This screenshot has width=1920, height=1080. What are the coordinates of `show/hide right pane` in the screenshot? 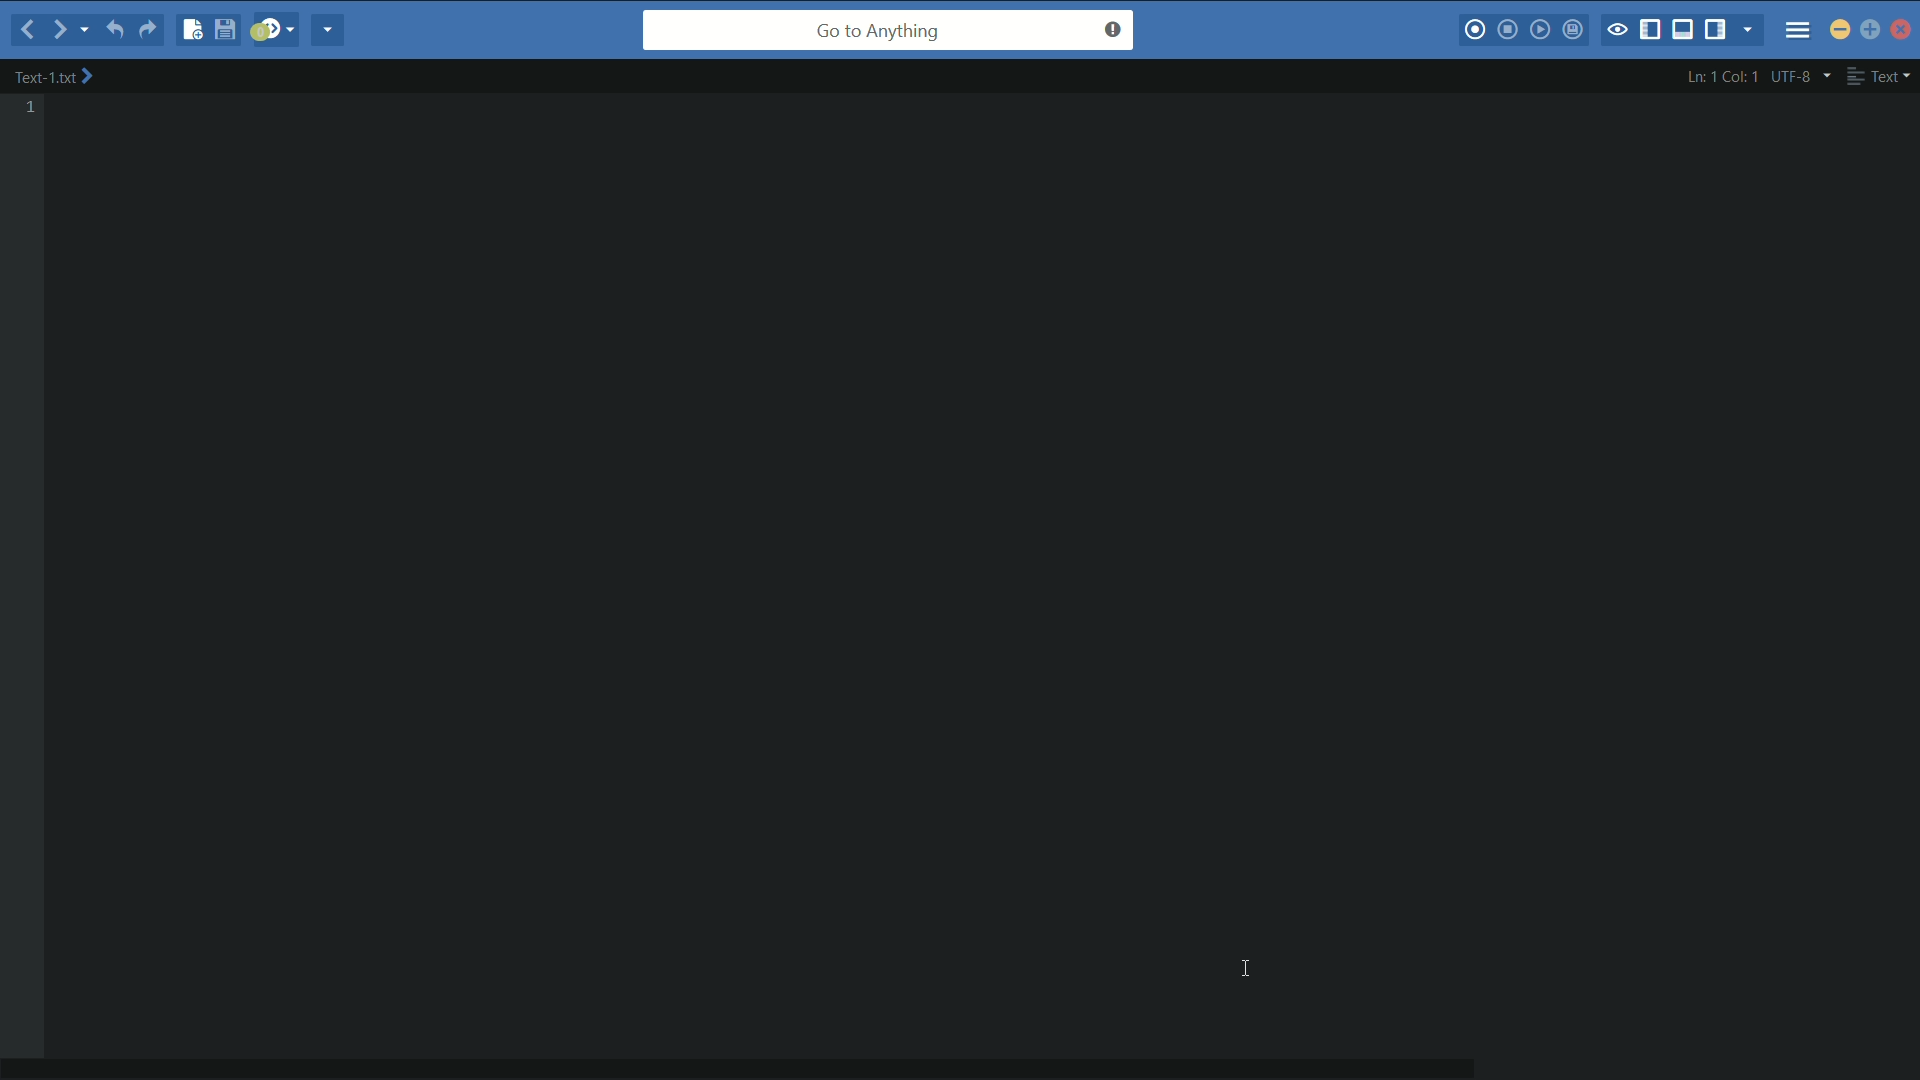 It's located at (1716, 30).